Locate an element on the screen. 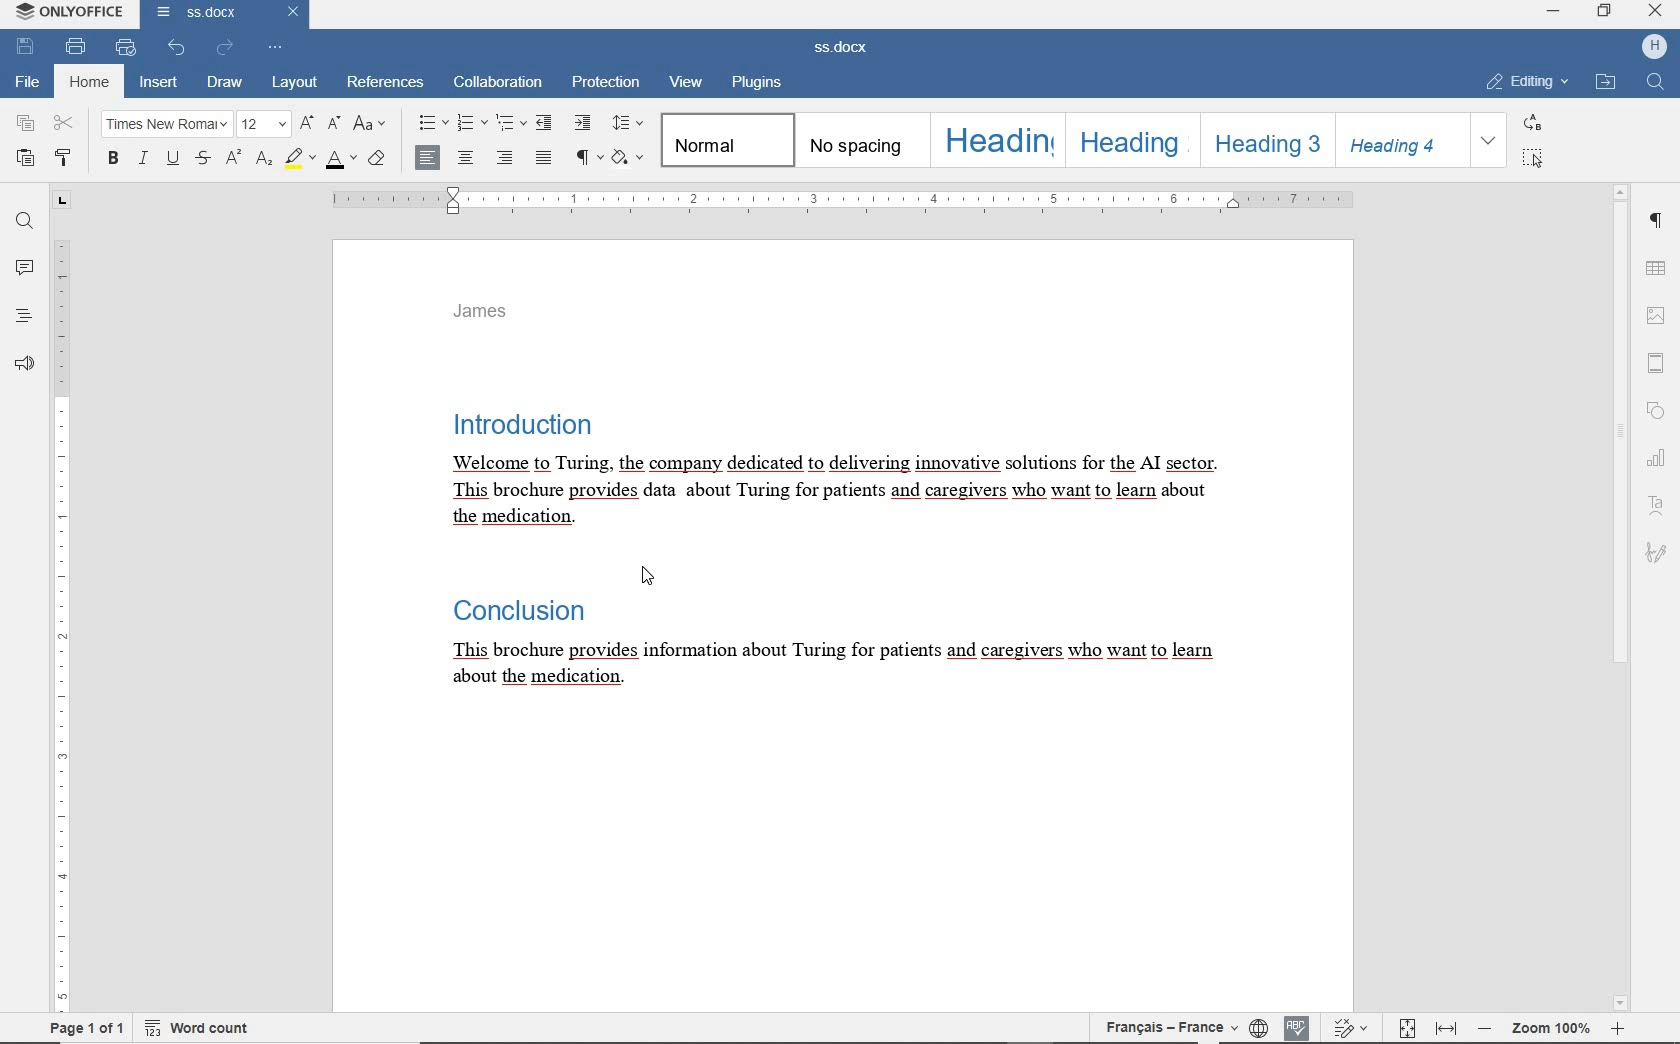 The height and width of the screenshot is (1044, 1680). INCREASE INDENT is located at coordinates (584, 124).